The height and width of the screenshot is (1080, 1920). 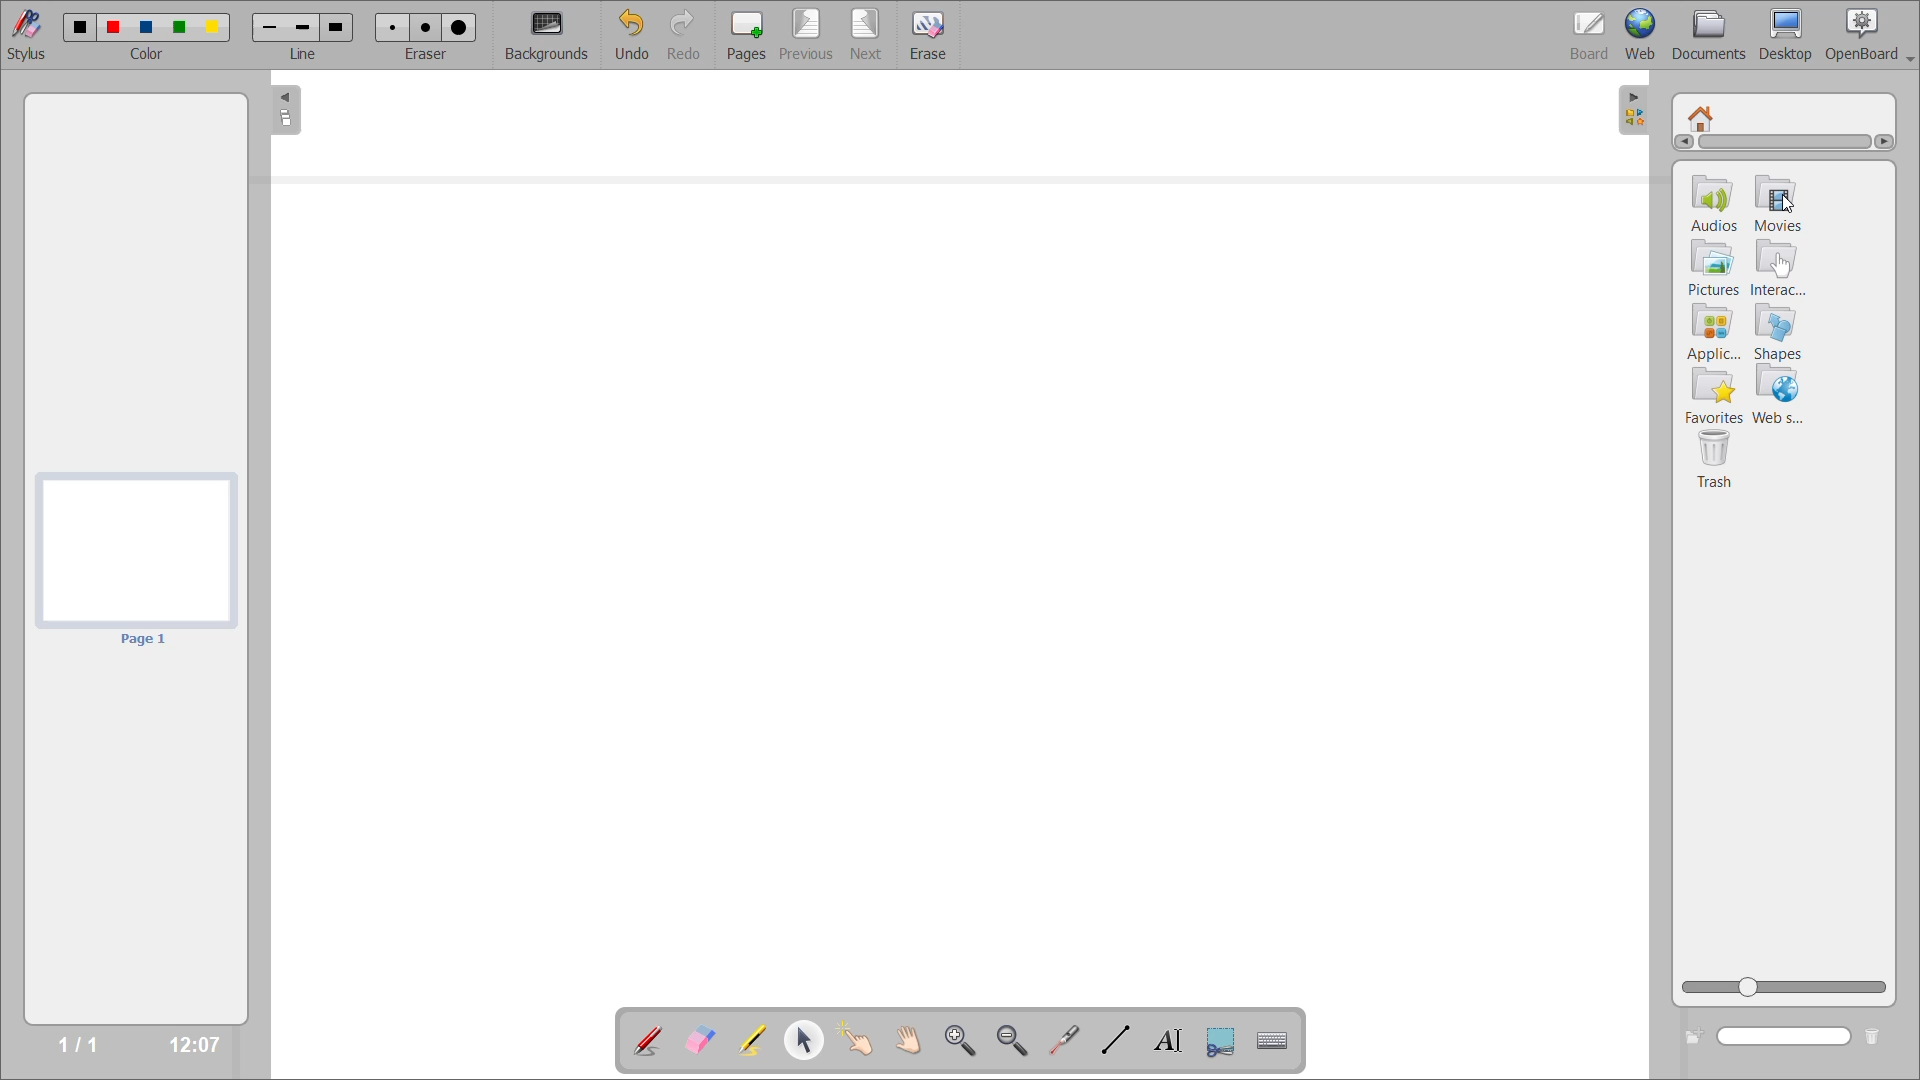 I want to click on scroll page, so click(x=905, y=1038).